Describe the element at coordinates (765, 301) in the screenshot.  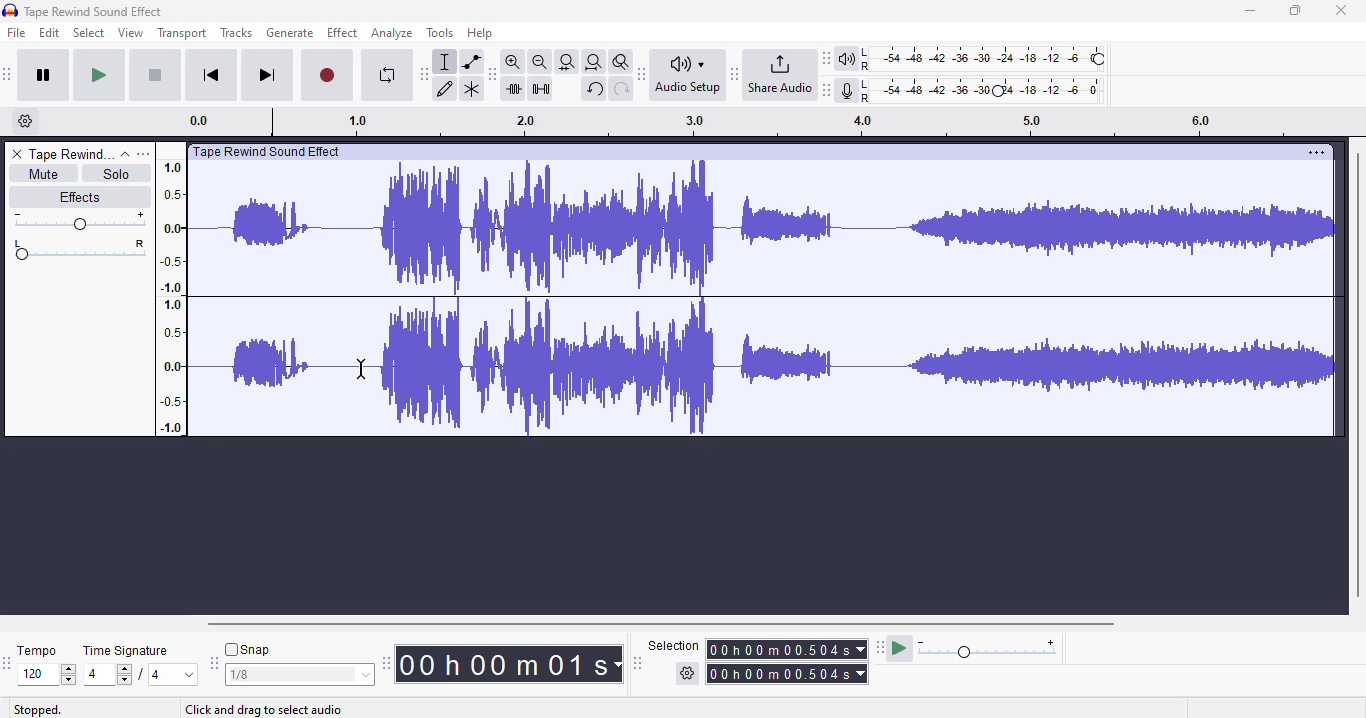
I see `audio track` at that location.